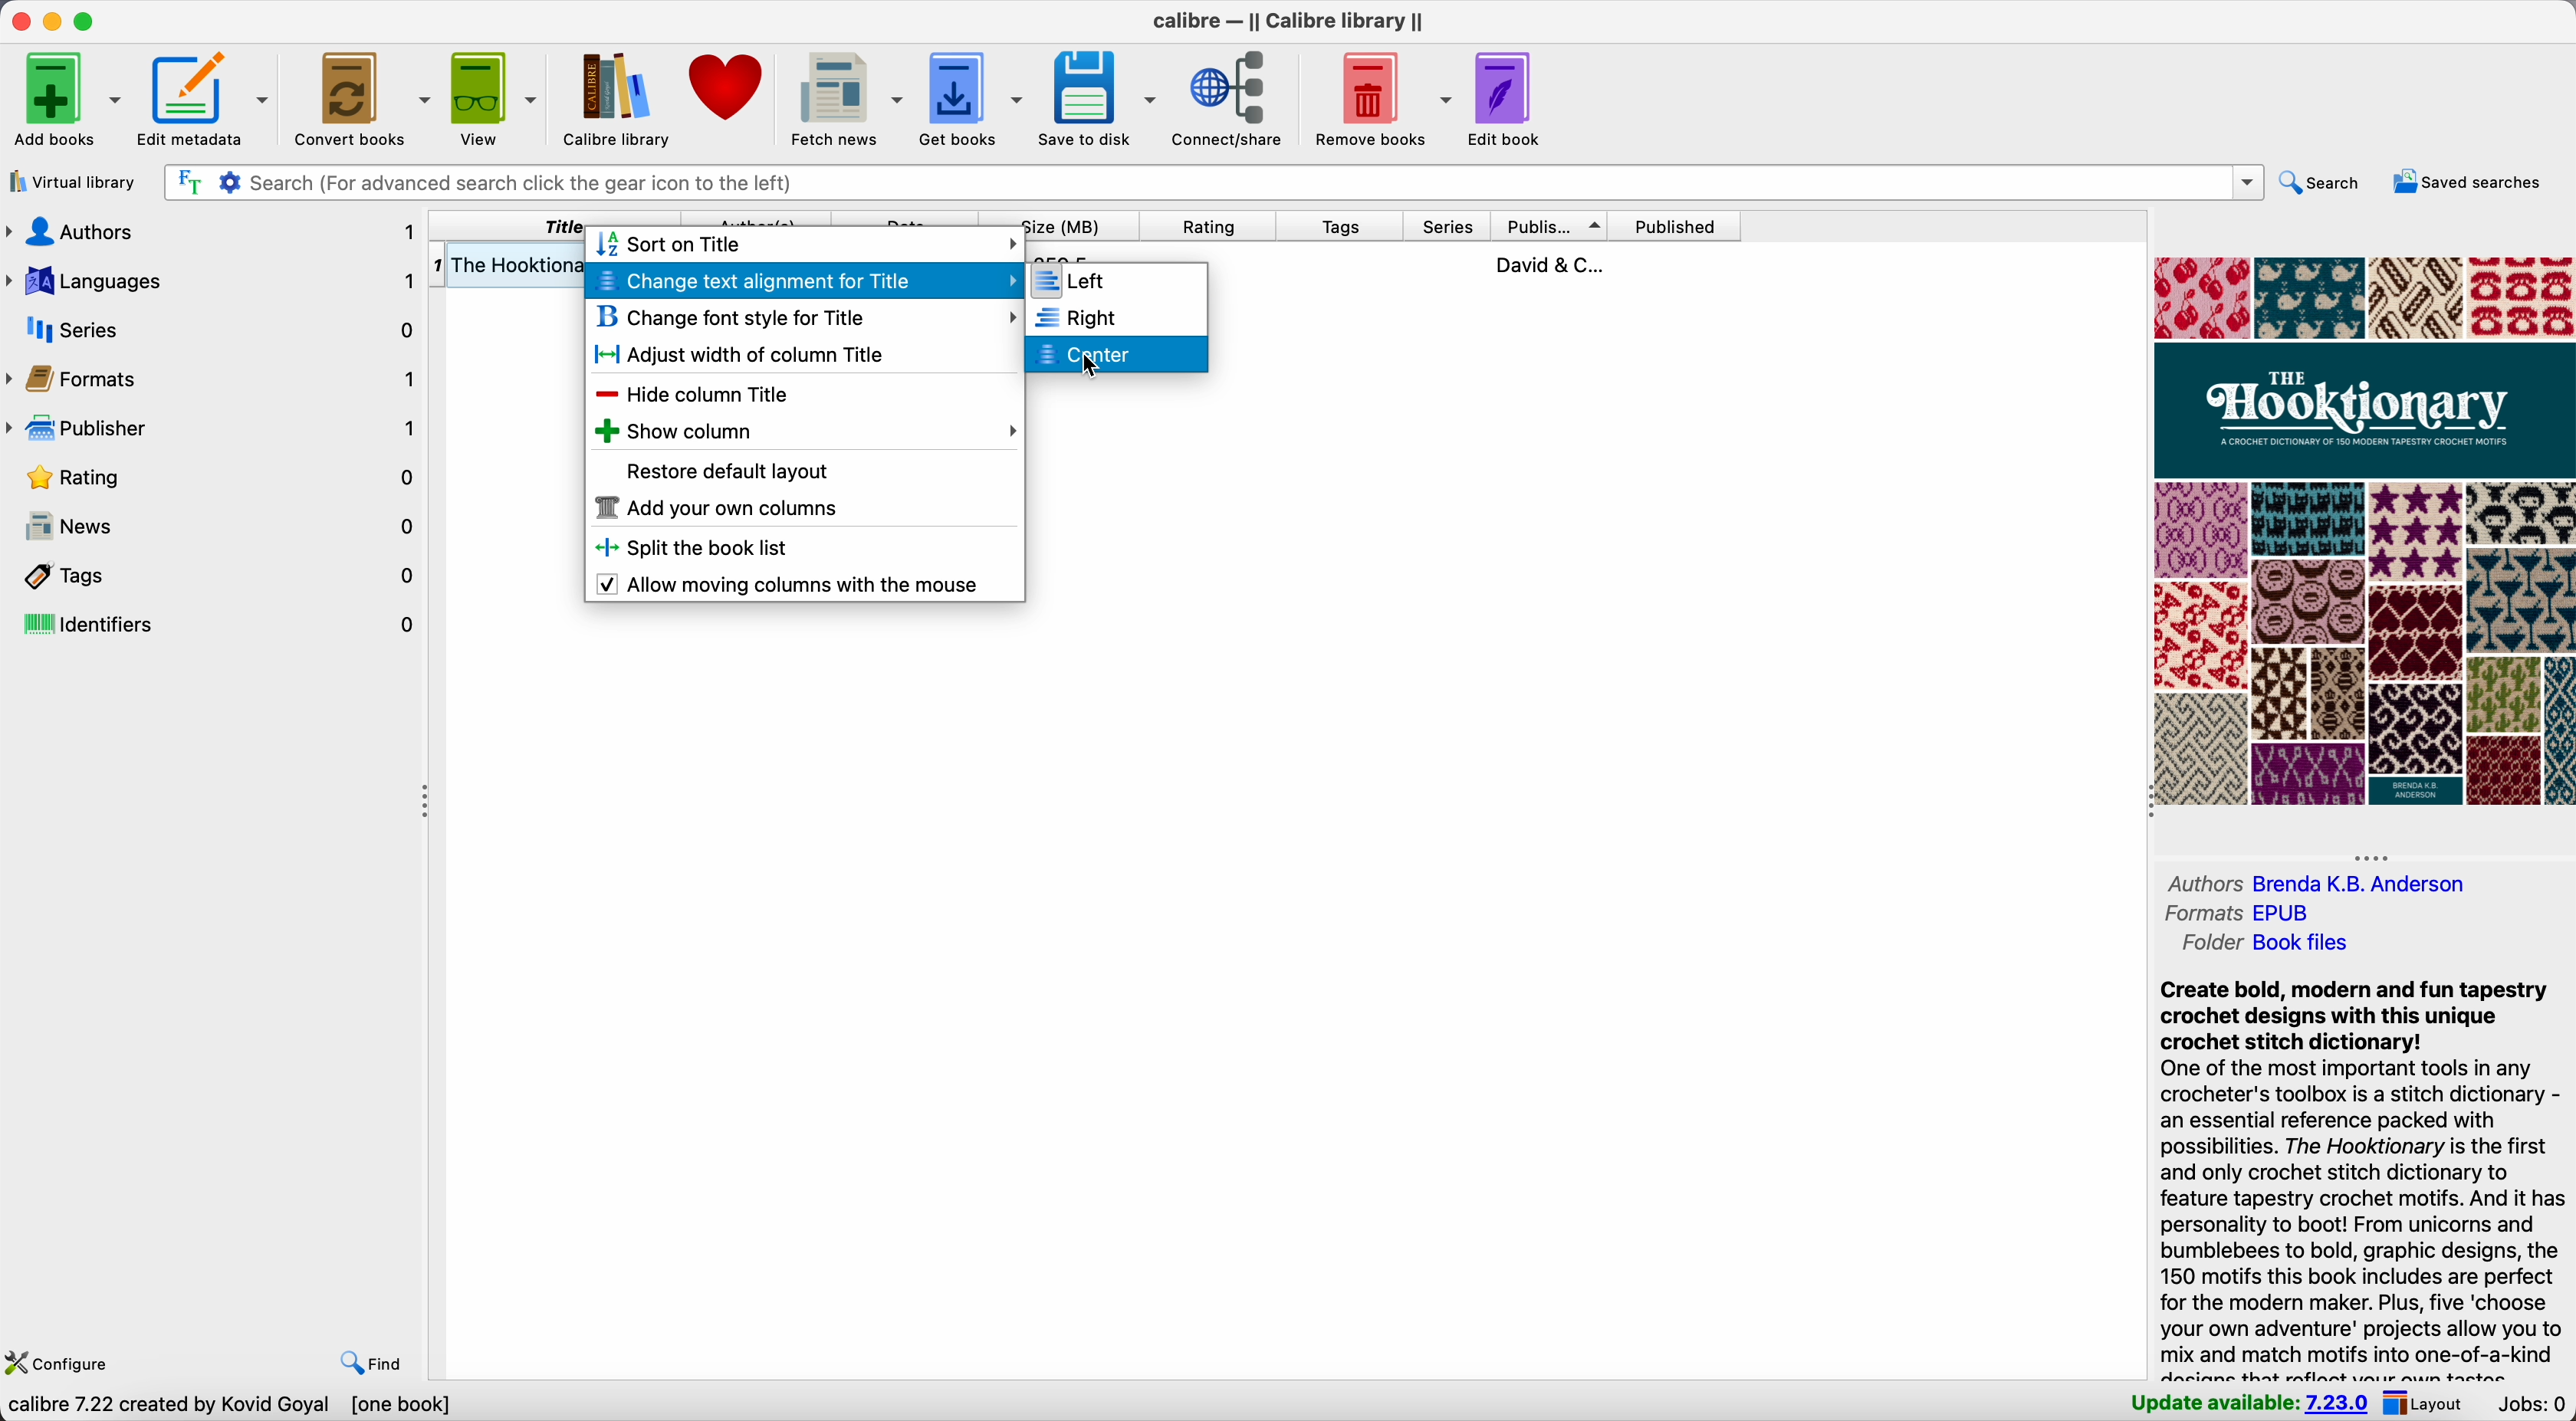 The height and width of the screenshot is (1421, 2576). Describe the element at coordinates (50, 21) in the screenshot. I see `minimize` at that location.